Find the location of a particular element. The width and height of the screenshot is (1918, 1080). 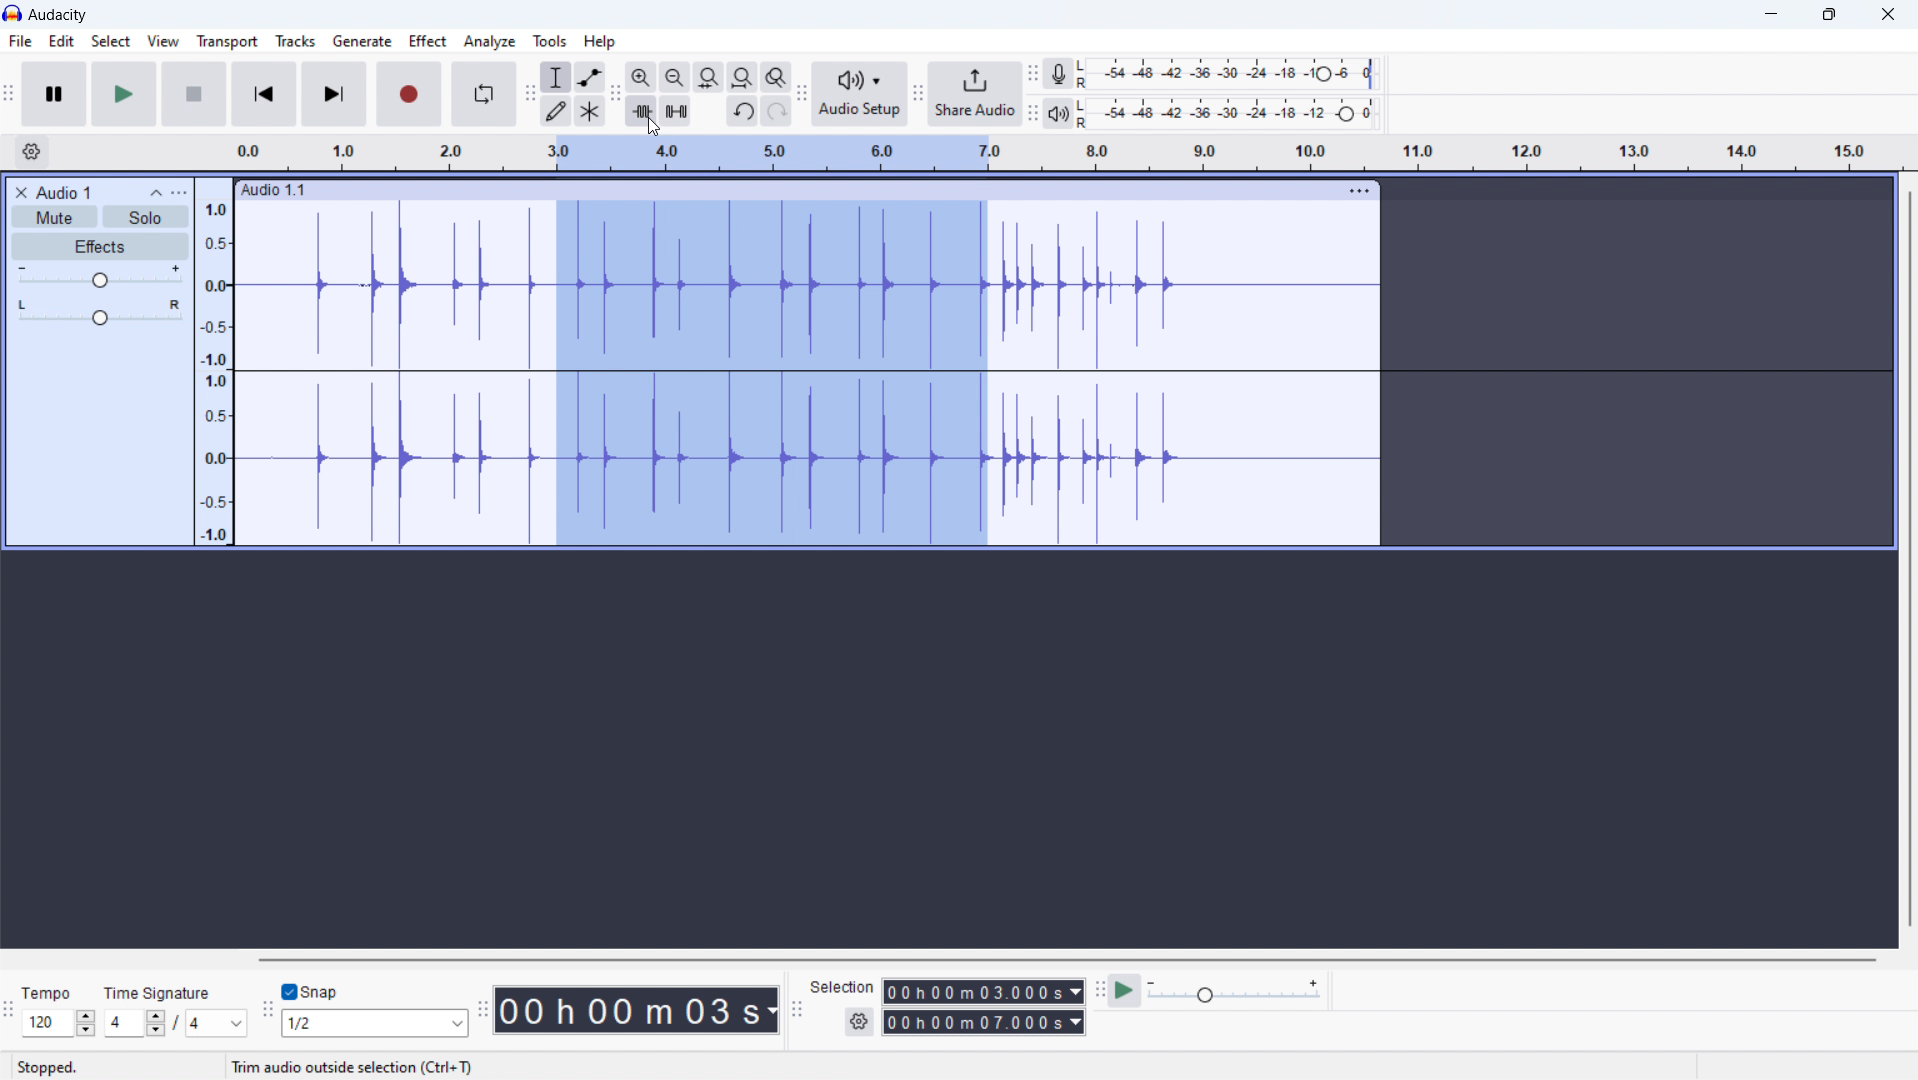

00h00m03. 000s (start time) is located at coordinates (983, 984).